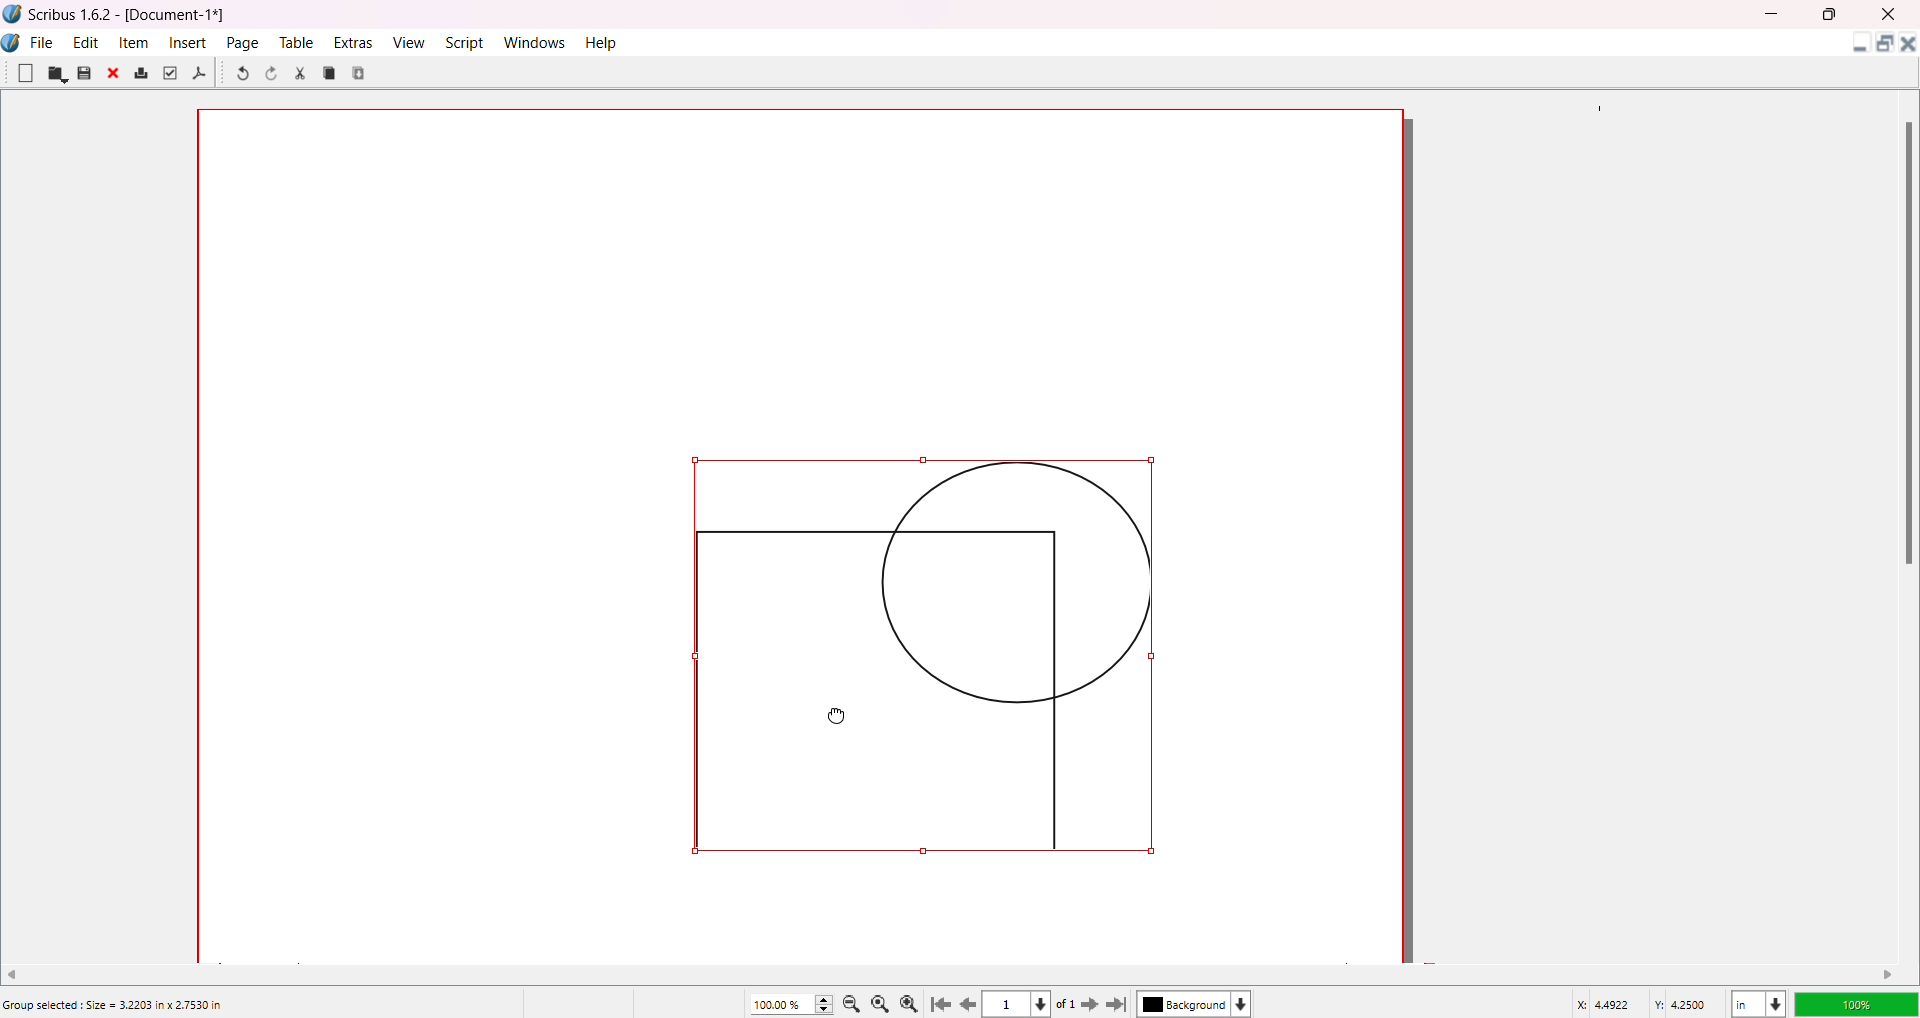  Describe the element at coordinates (538, 42) in the screenshot. I see `Windows` at that location.